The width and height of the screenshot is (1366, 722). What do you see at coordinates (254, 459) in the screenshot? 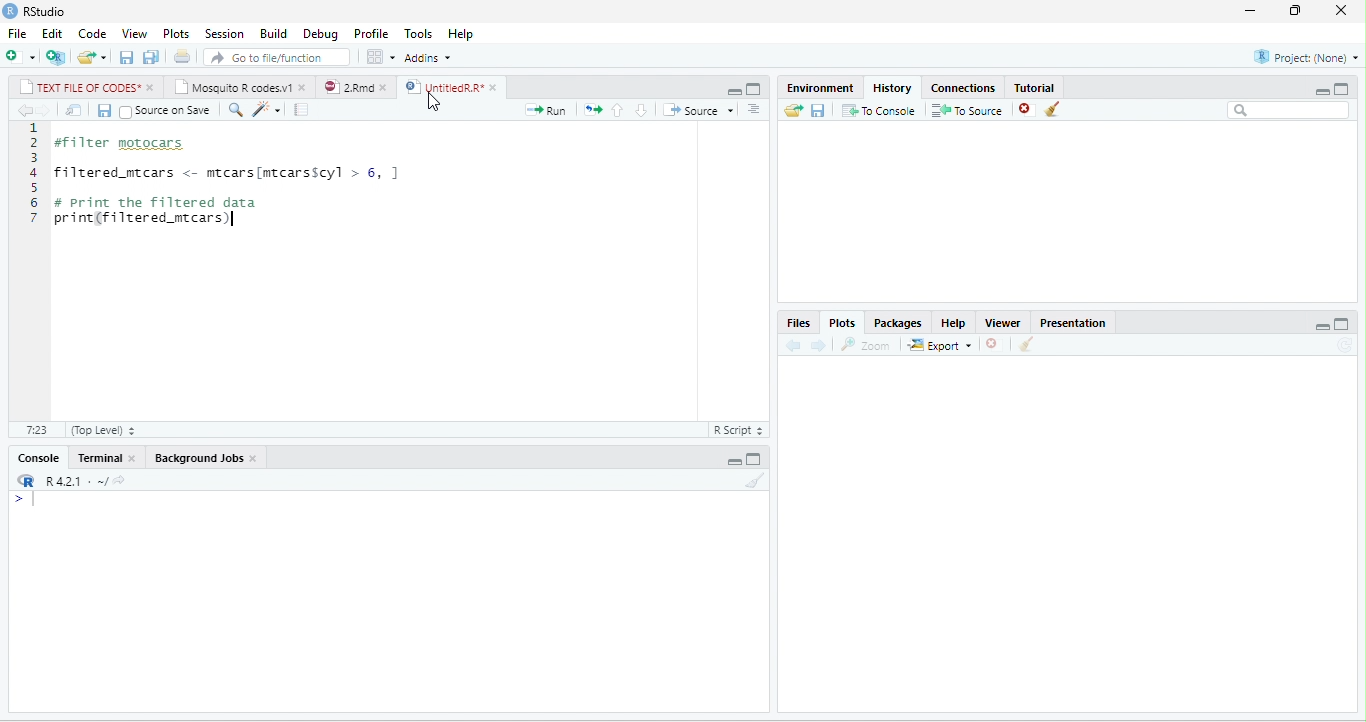
I see `close` at bounding box center [254, 459].